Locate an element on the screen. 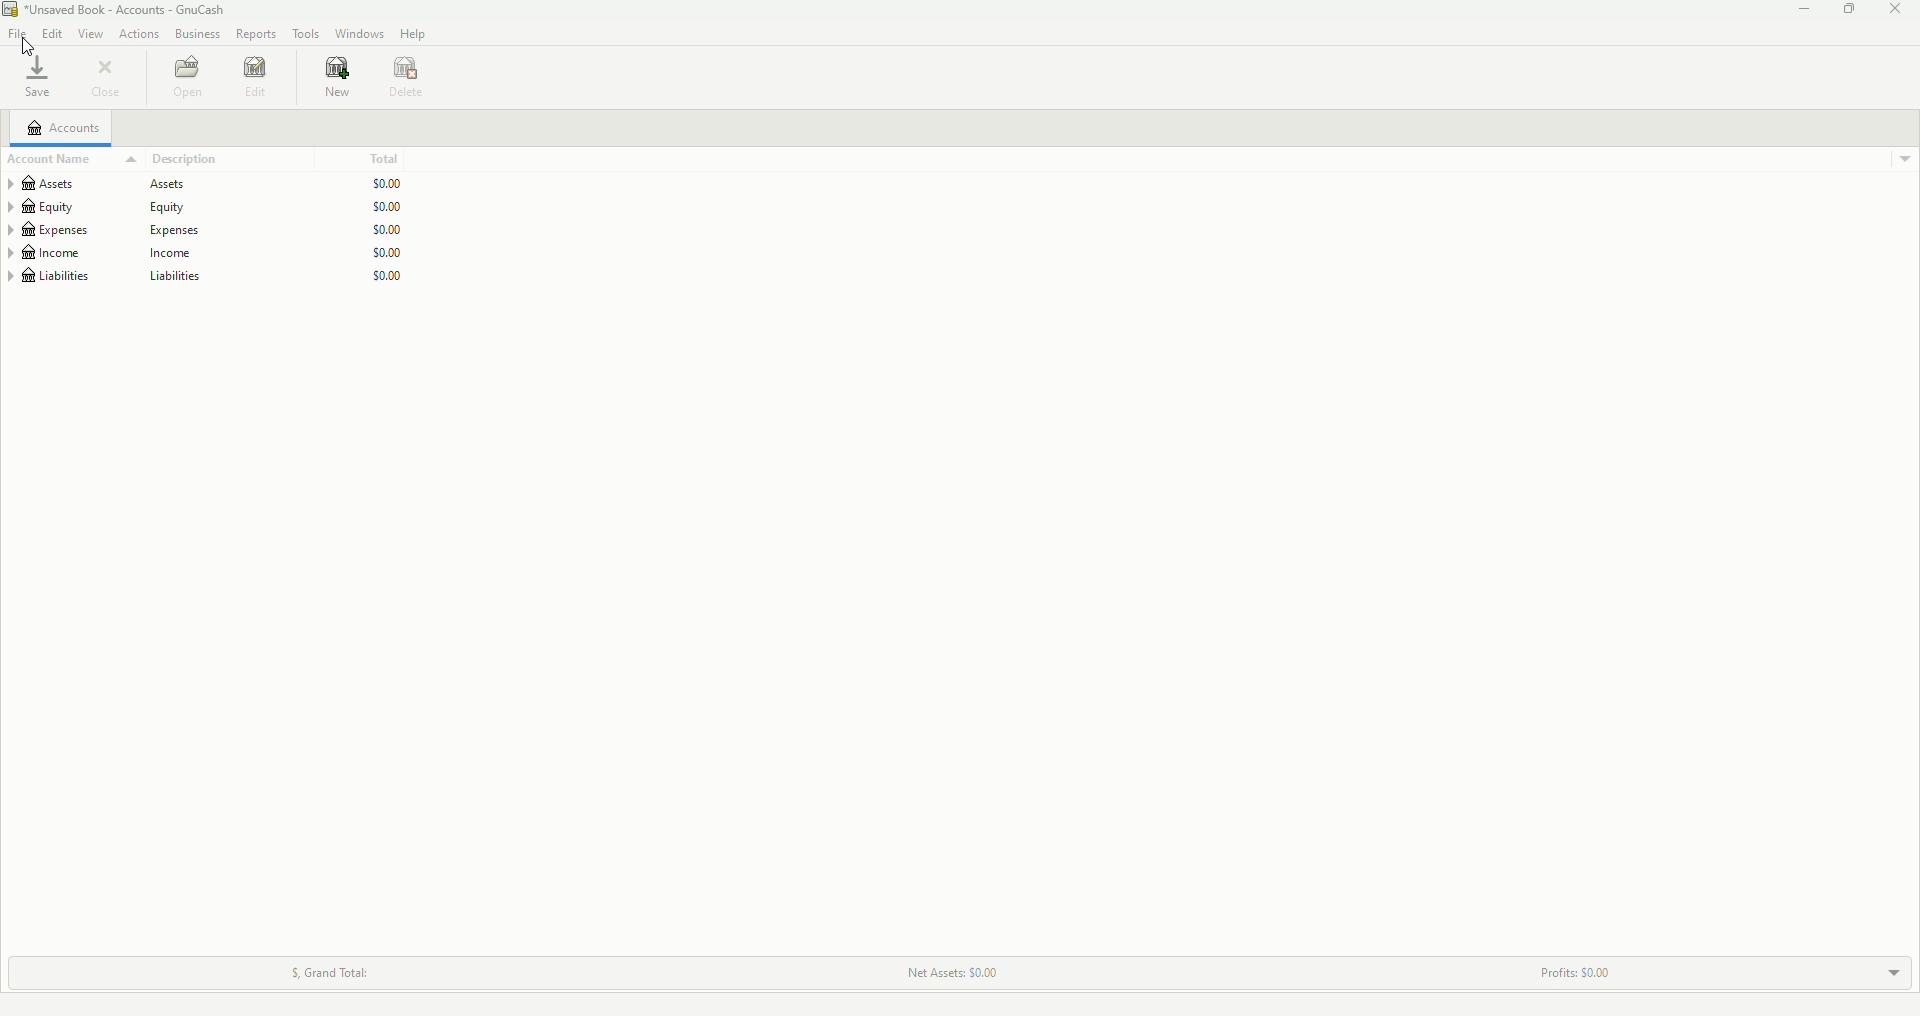 Image resolution: width=1920 pixels, height=1016 pixels. Total is located at coordinates (389, 155).